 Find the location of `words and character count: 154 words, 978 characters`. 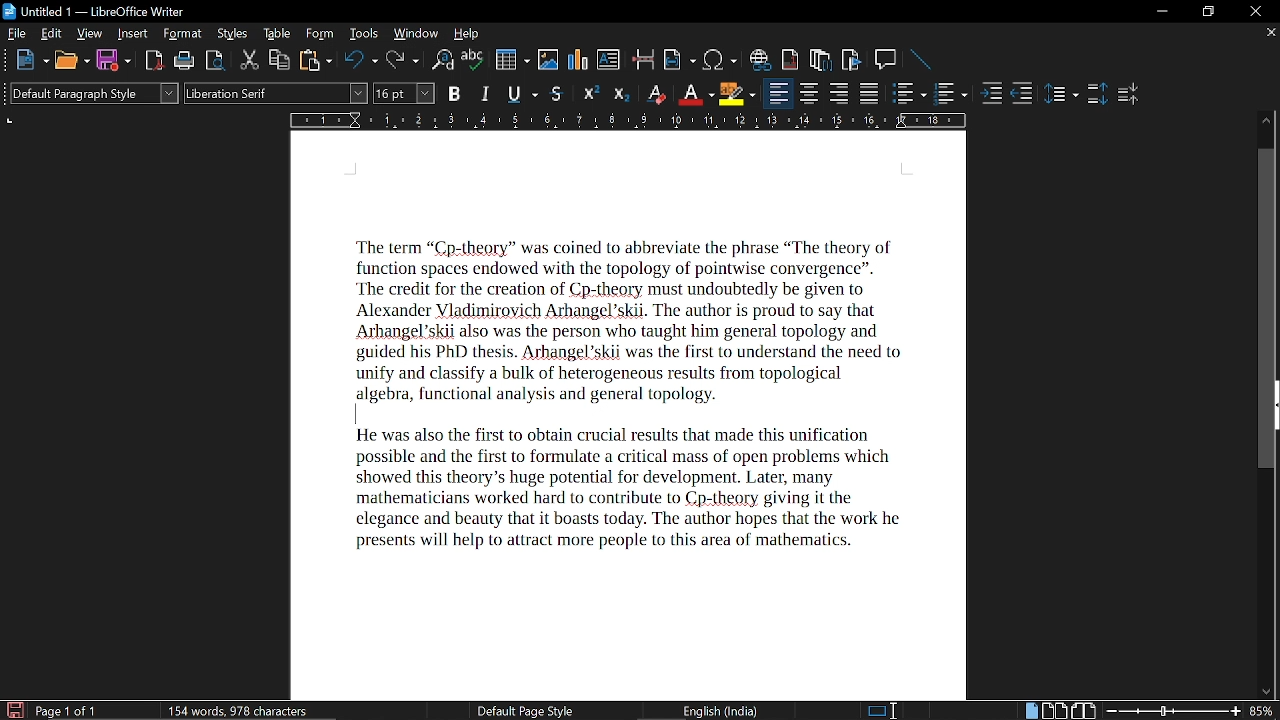

words and character count: 154 words, 978 characters is located at coordinates (245, 709).